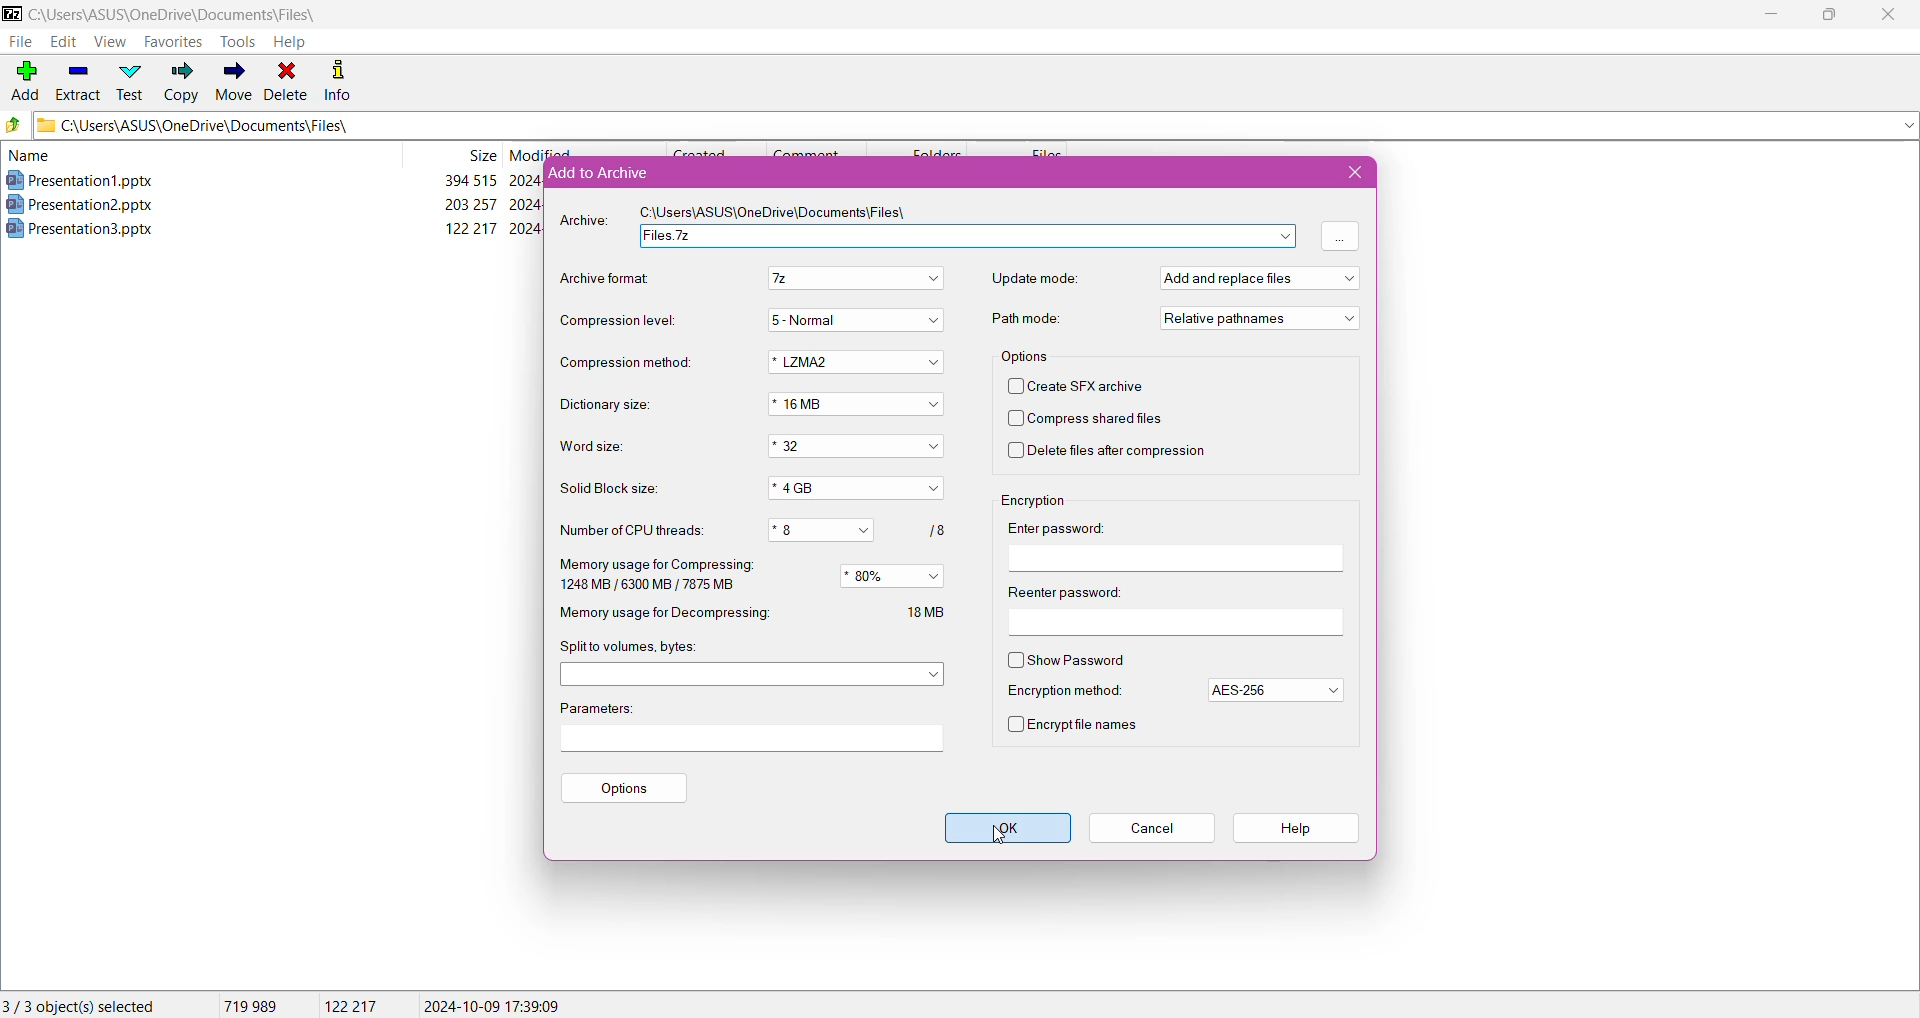 This screenshot has width=1920, height=1018. What do you see at coordinates (662, 574) in the screenshot?
I see `Memory usage for Compressing:
1248 MB / 6300 MB / 7875 MB` at bounding box center [662, 574].